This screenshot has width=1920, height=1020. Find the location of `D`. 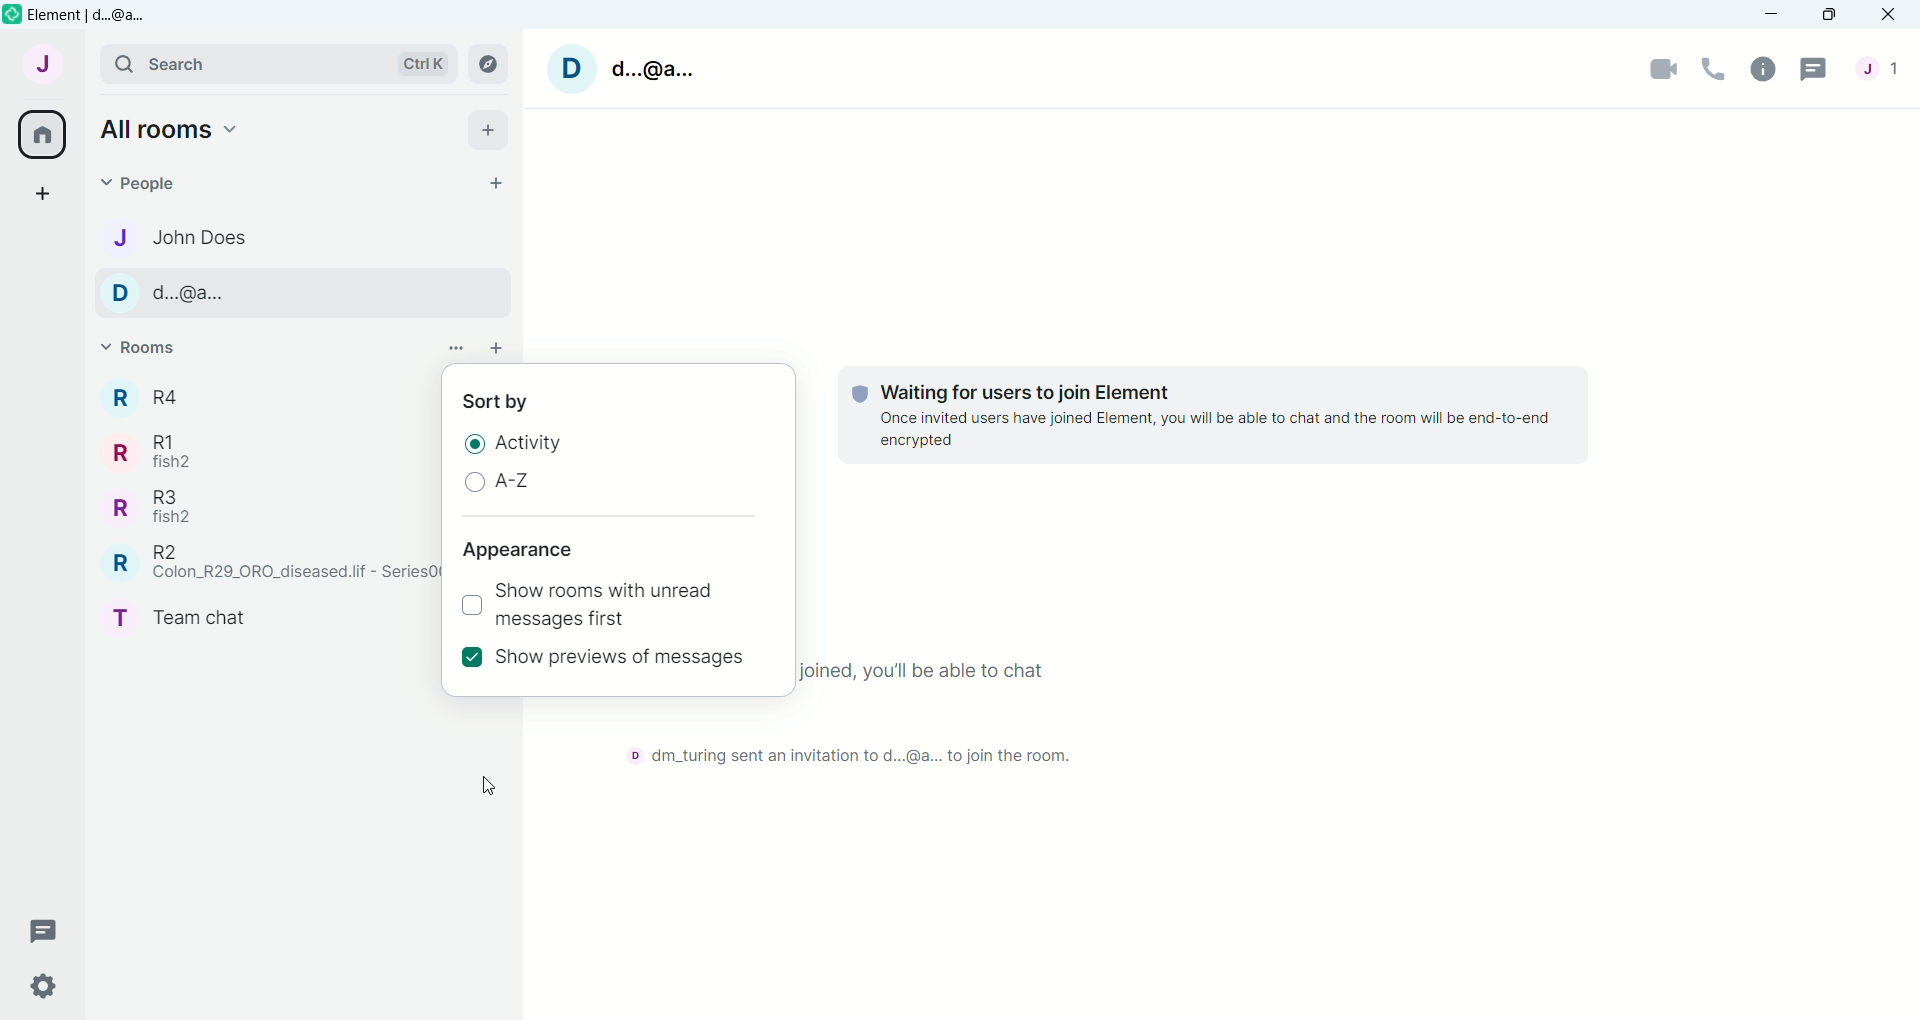

D is located at coordinates (573, 68).